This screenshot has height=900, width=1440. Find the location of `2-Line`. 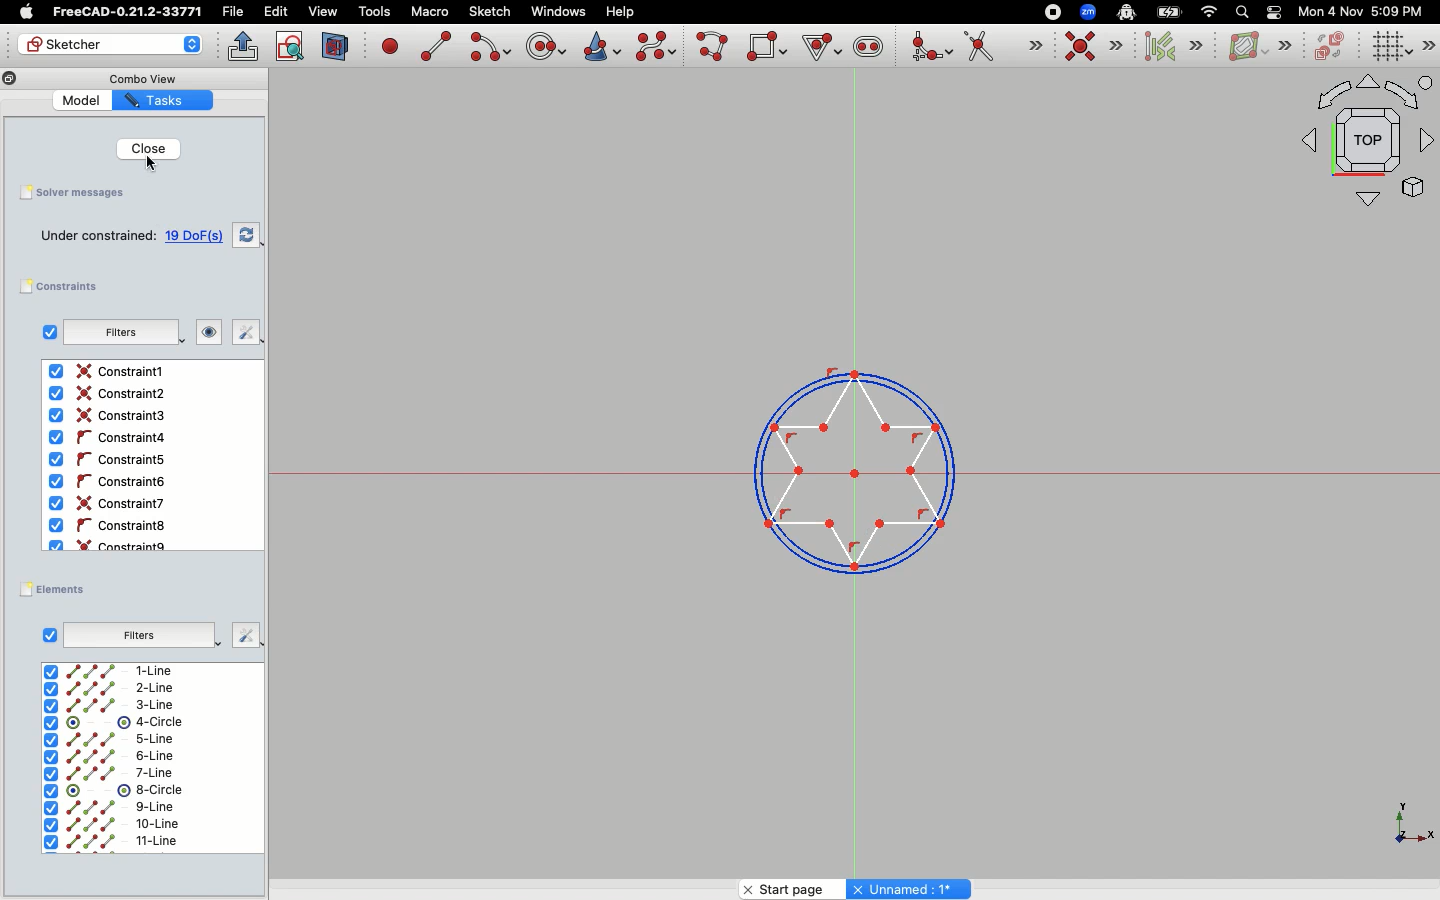

2-Line is located at coordinates (122, 688).